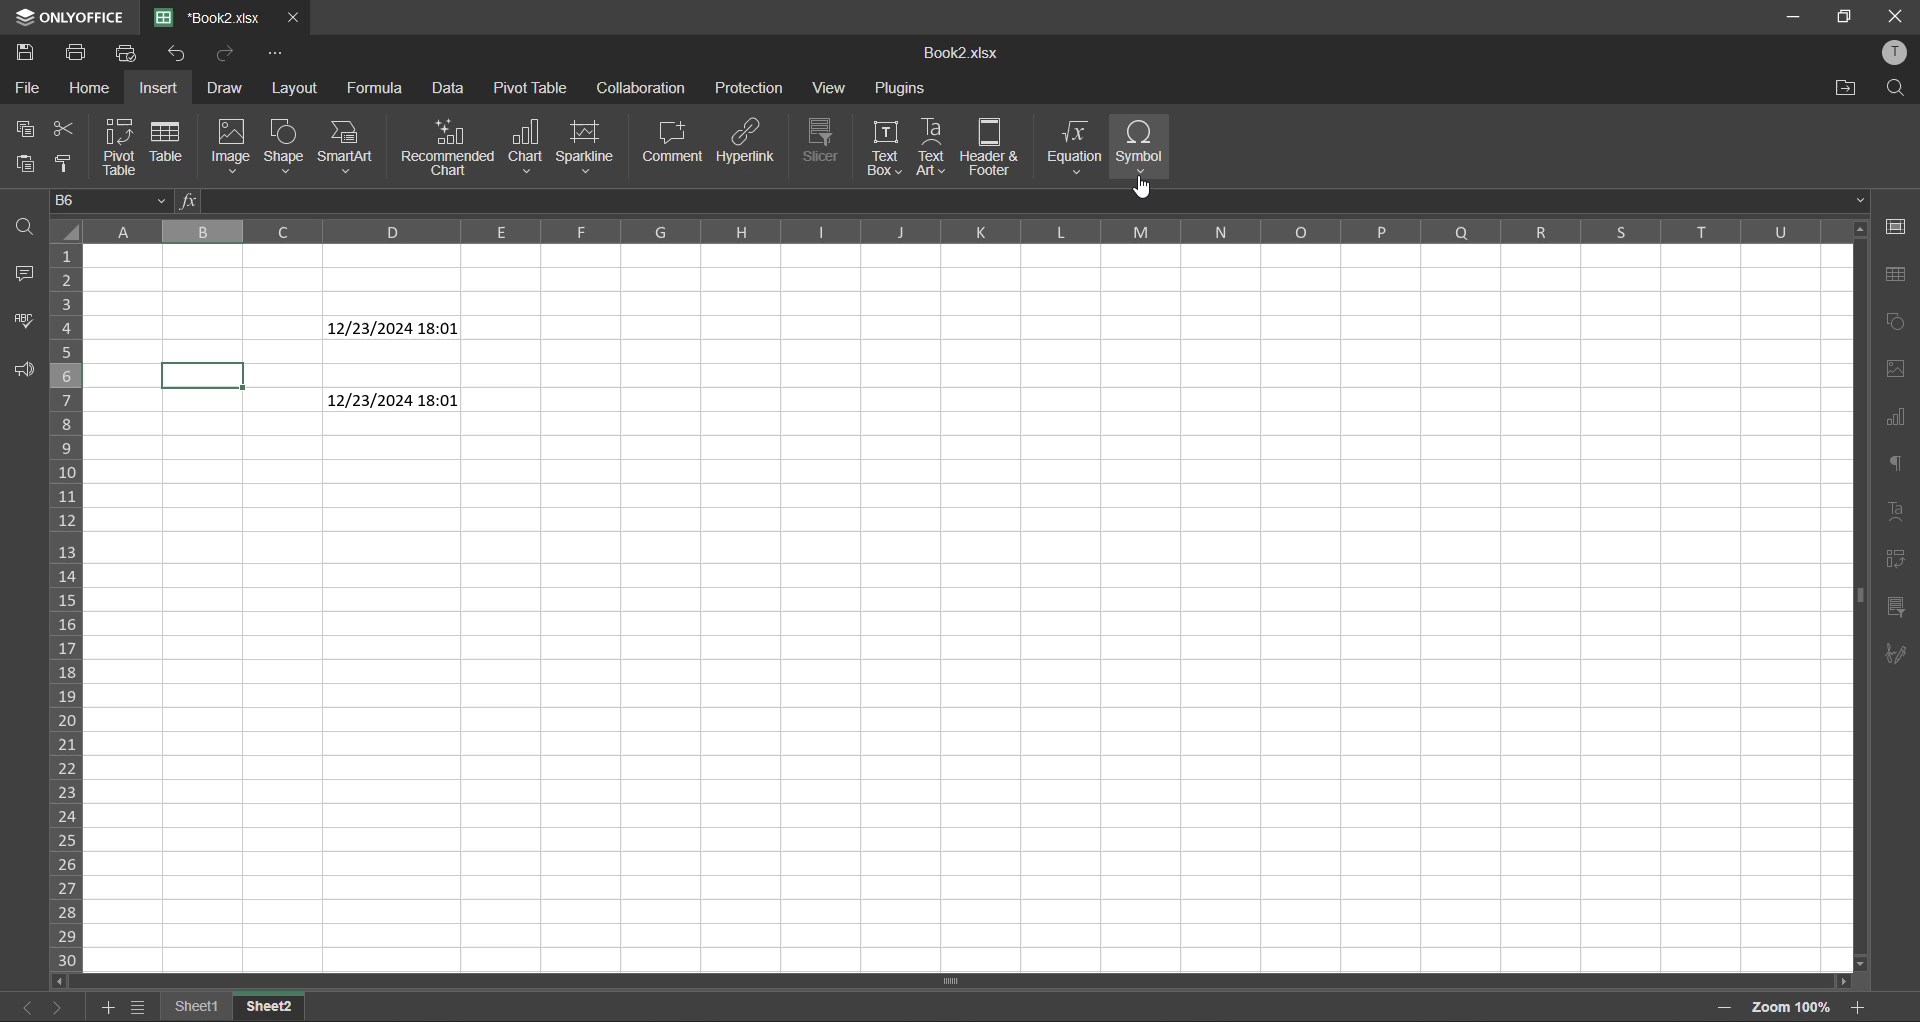  I want to click on chart, so click(528, 147).